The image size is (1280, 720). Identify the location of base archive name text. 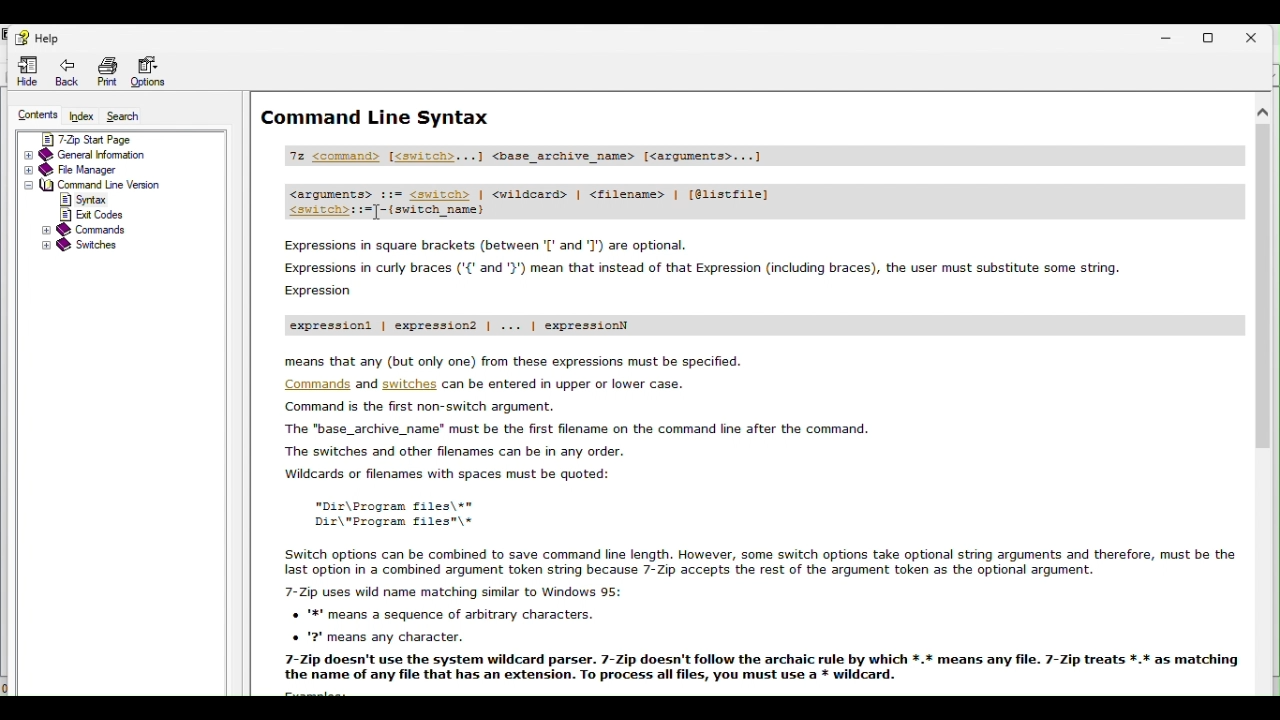
(635, 155).